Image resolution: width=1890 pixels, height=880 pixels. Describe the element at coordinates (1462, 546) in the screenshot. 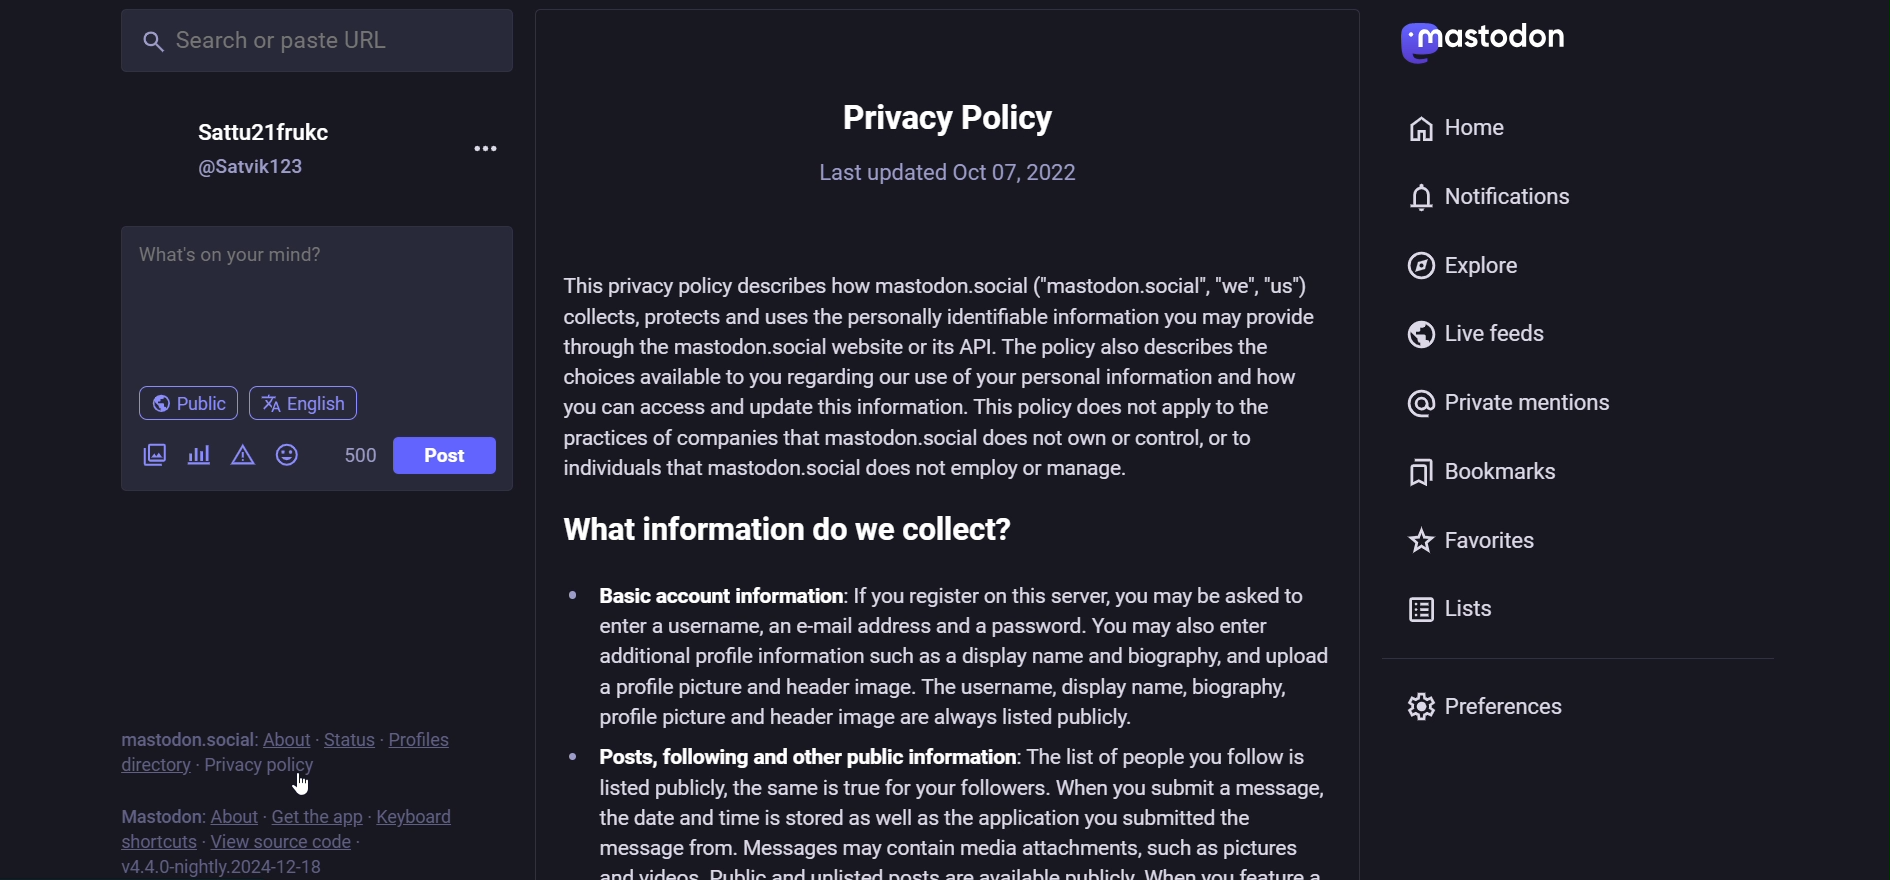

I see `favorites` at that location.